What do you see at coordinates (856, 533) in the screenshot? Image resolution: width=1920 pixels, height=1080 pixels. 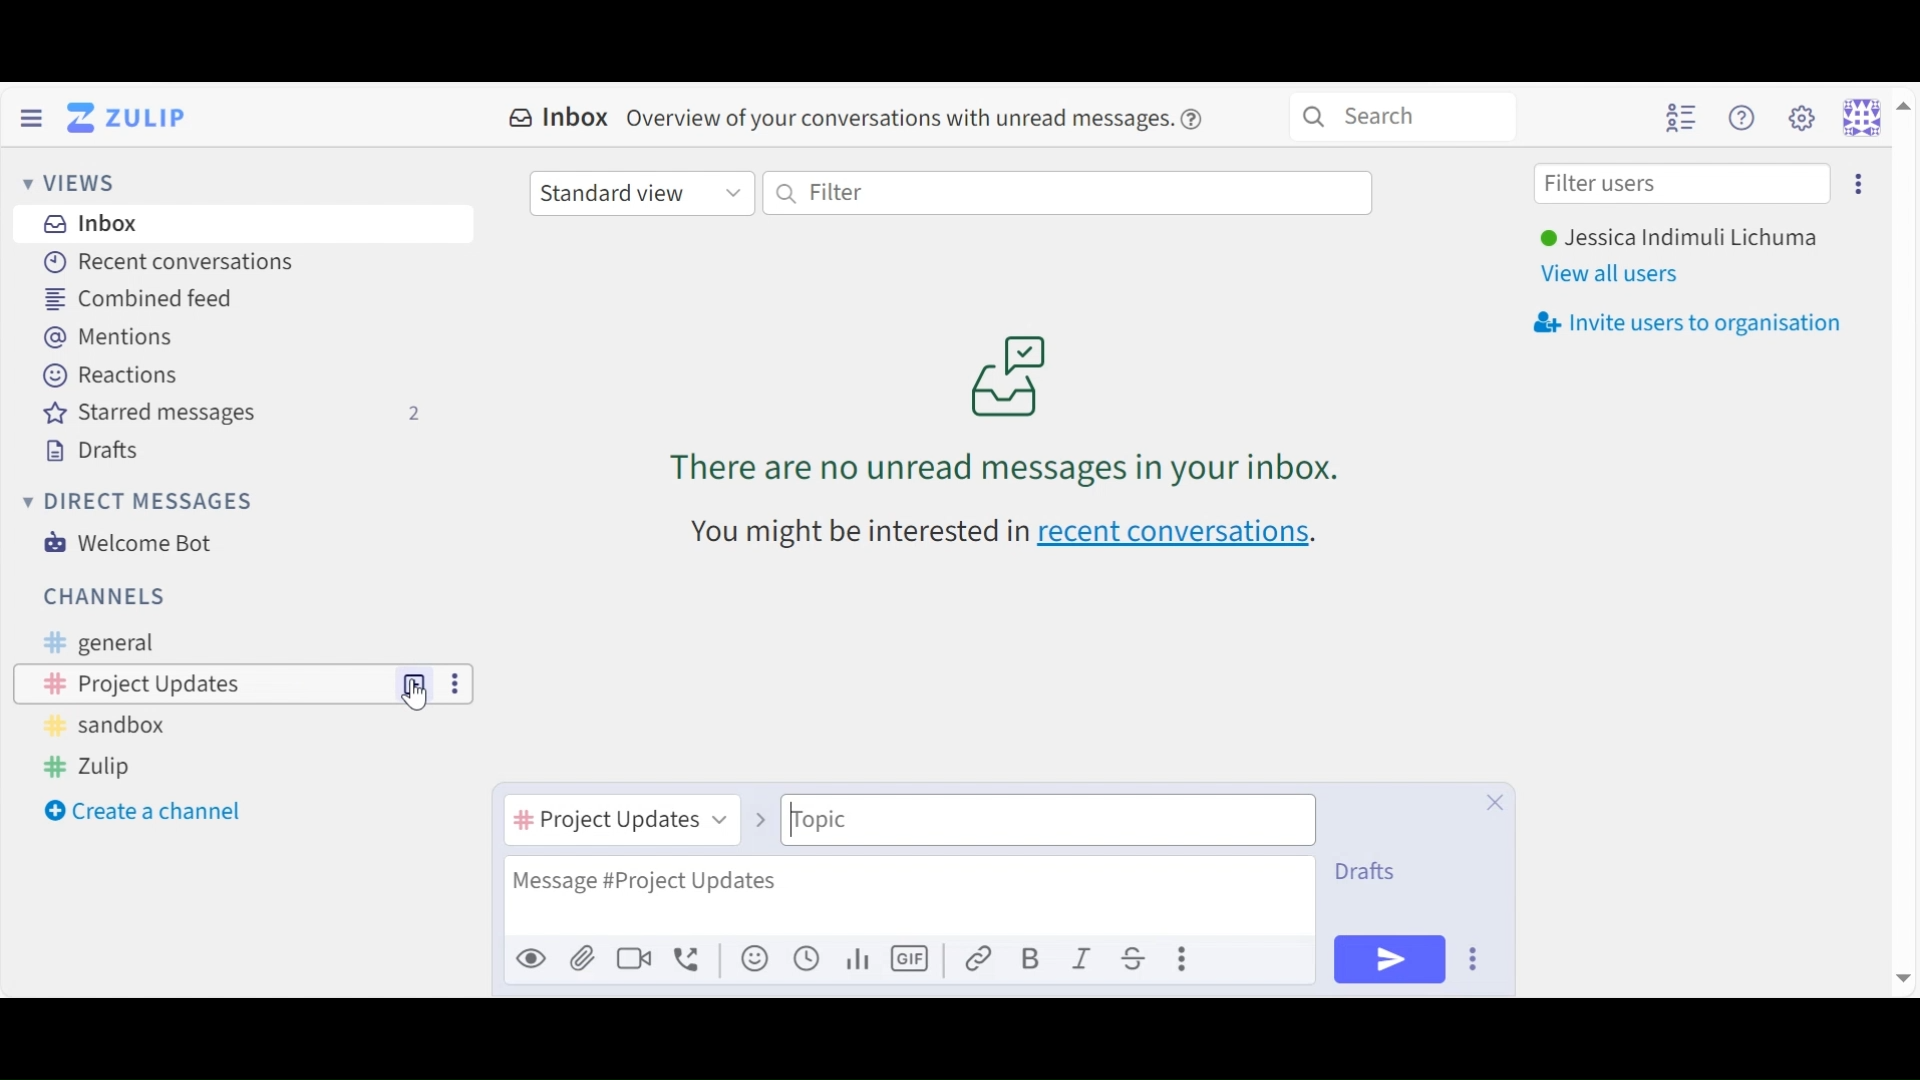 I see `text` at bounding box center [856, 533].